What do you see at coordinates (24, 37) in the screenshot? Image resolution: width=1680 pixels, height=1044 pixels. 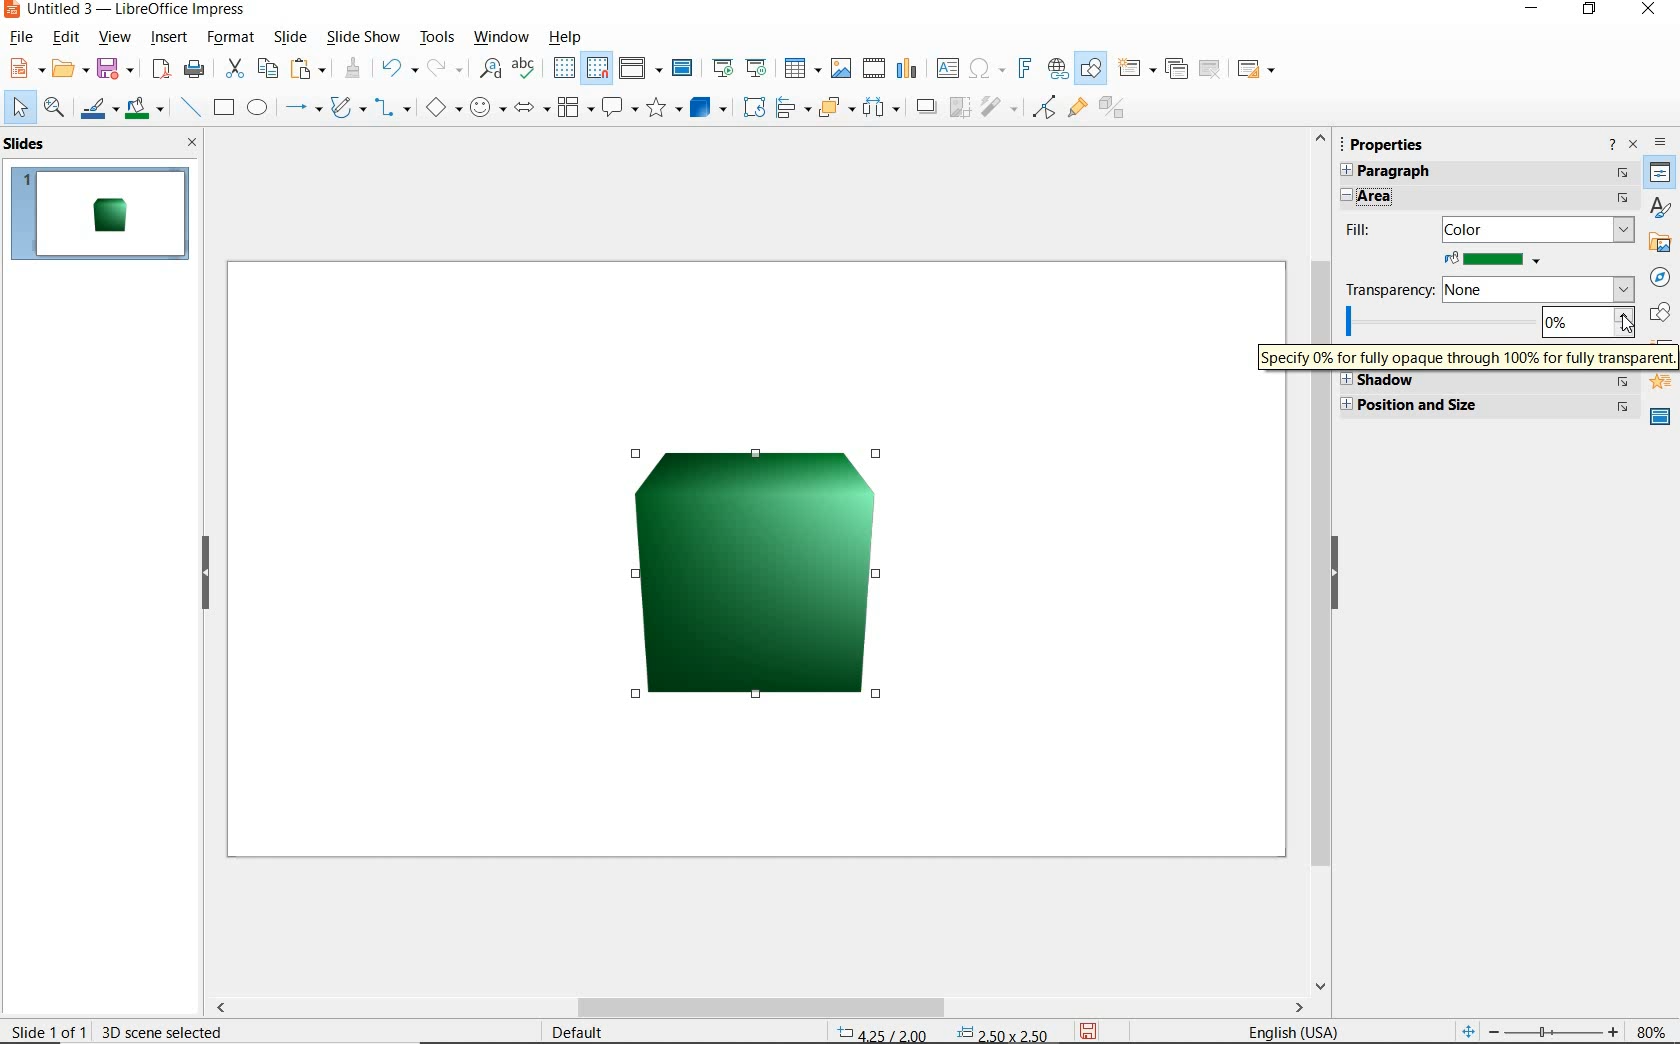 I see `file` at bounding box center [24, 37].